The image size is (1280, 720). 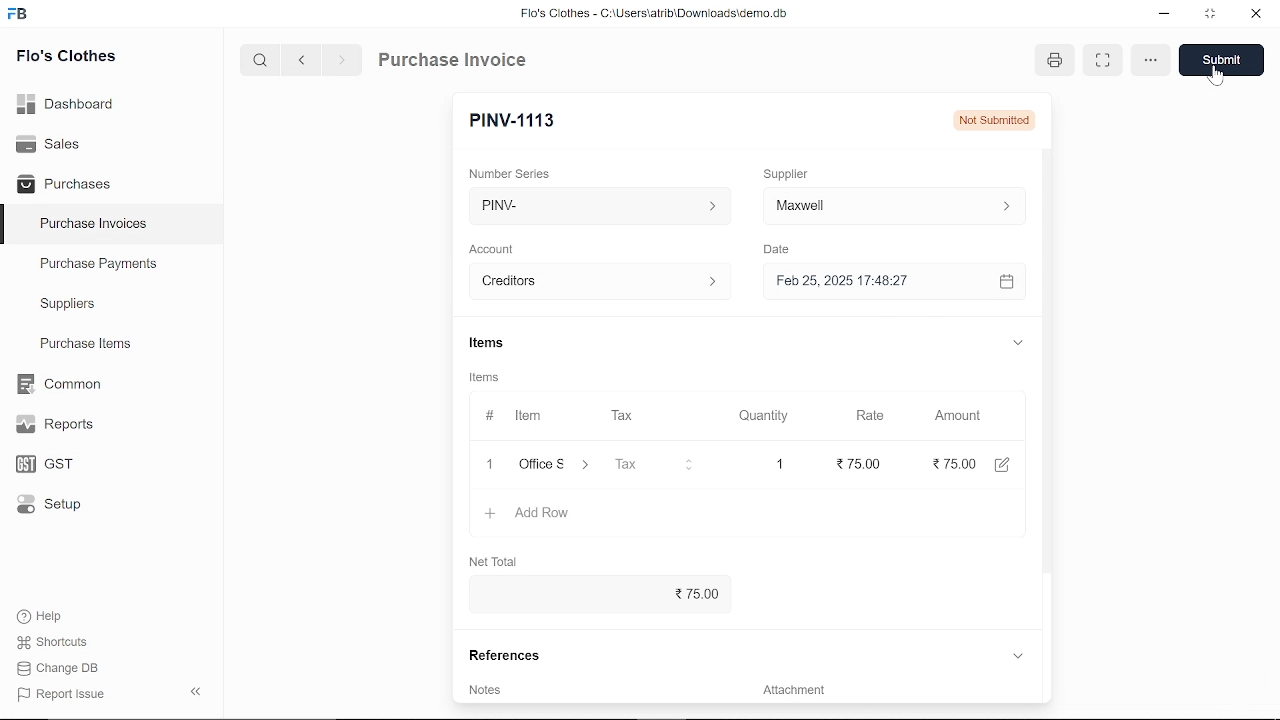 What do you see at coordinates (894, 204) in the screenshot?
I see `input ‘Supplier` at bounding box center [894, 204].